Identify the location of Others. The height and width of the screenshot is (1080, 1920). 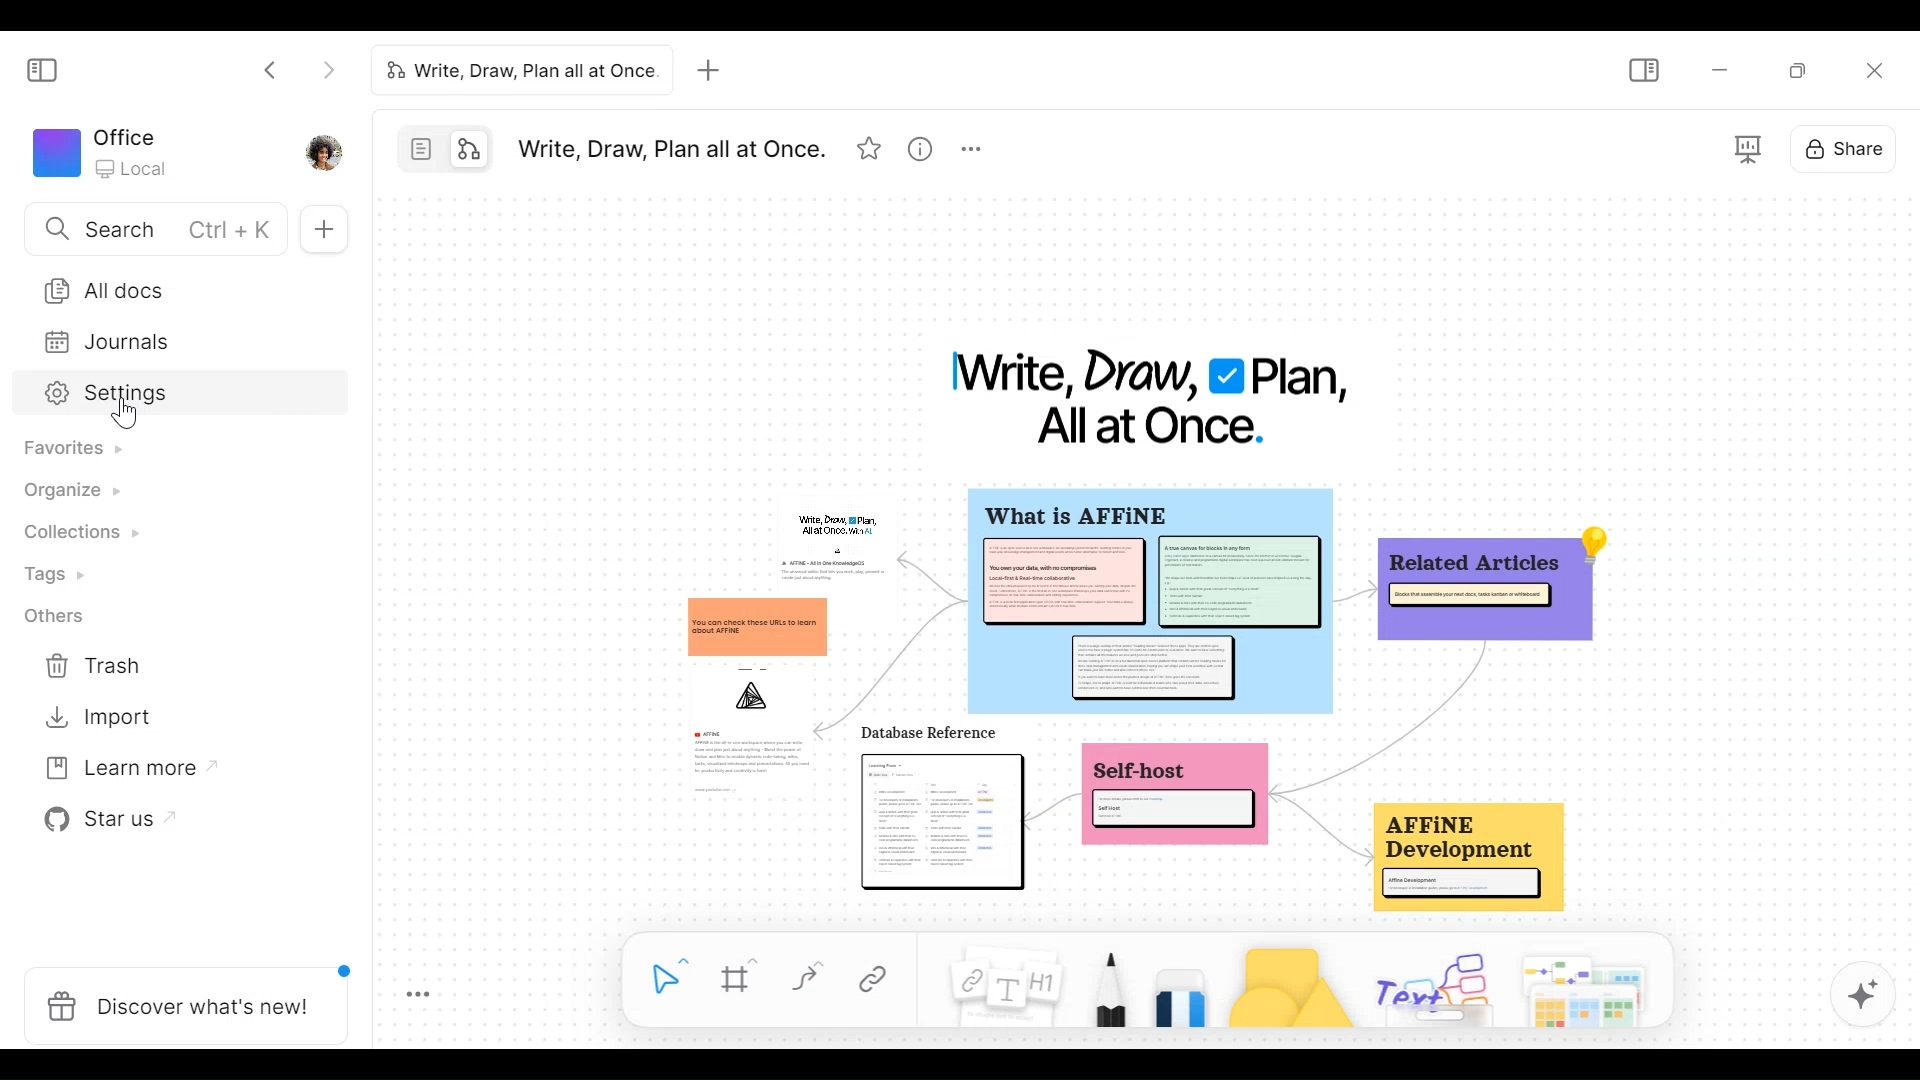
(1510, 989).